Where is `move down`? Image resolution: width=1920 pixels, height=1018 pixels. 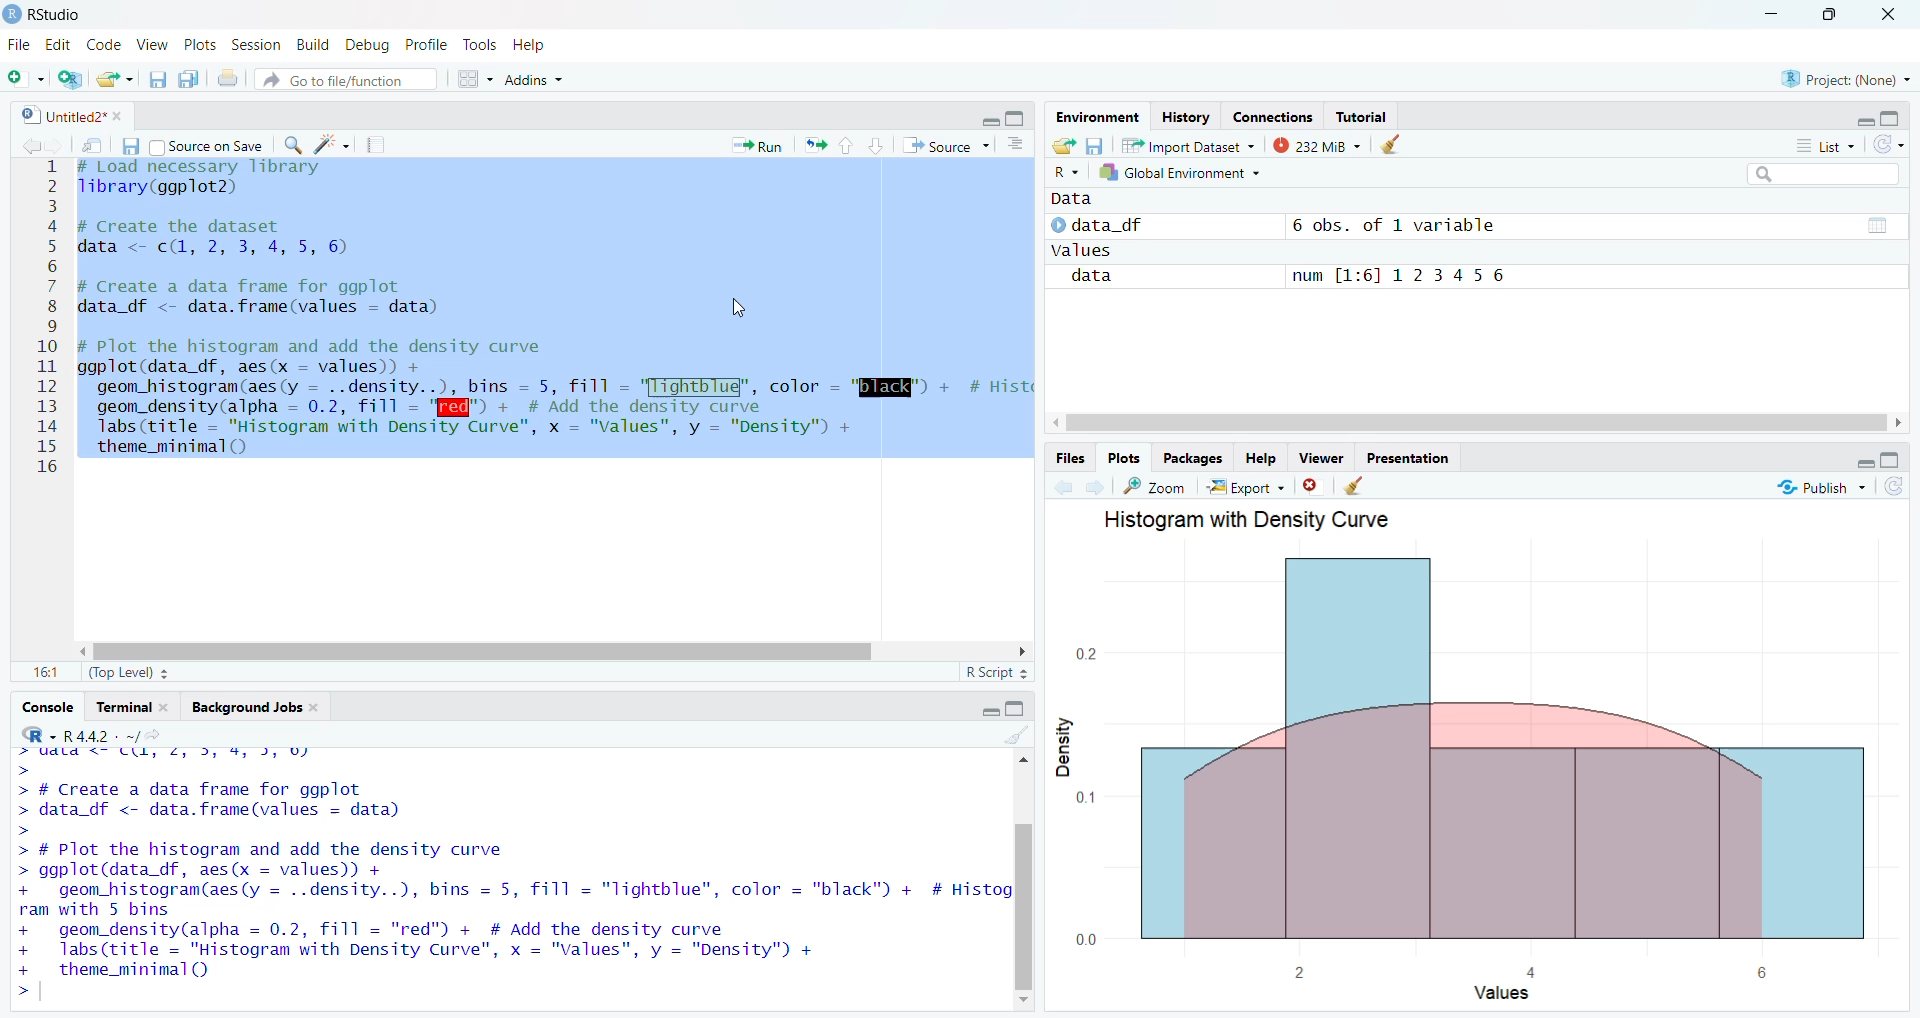
move down is located at coordinates (1020, 1001).